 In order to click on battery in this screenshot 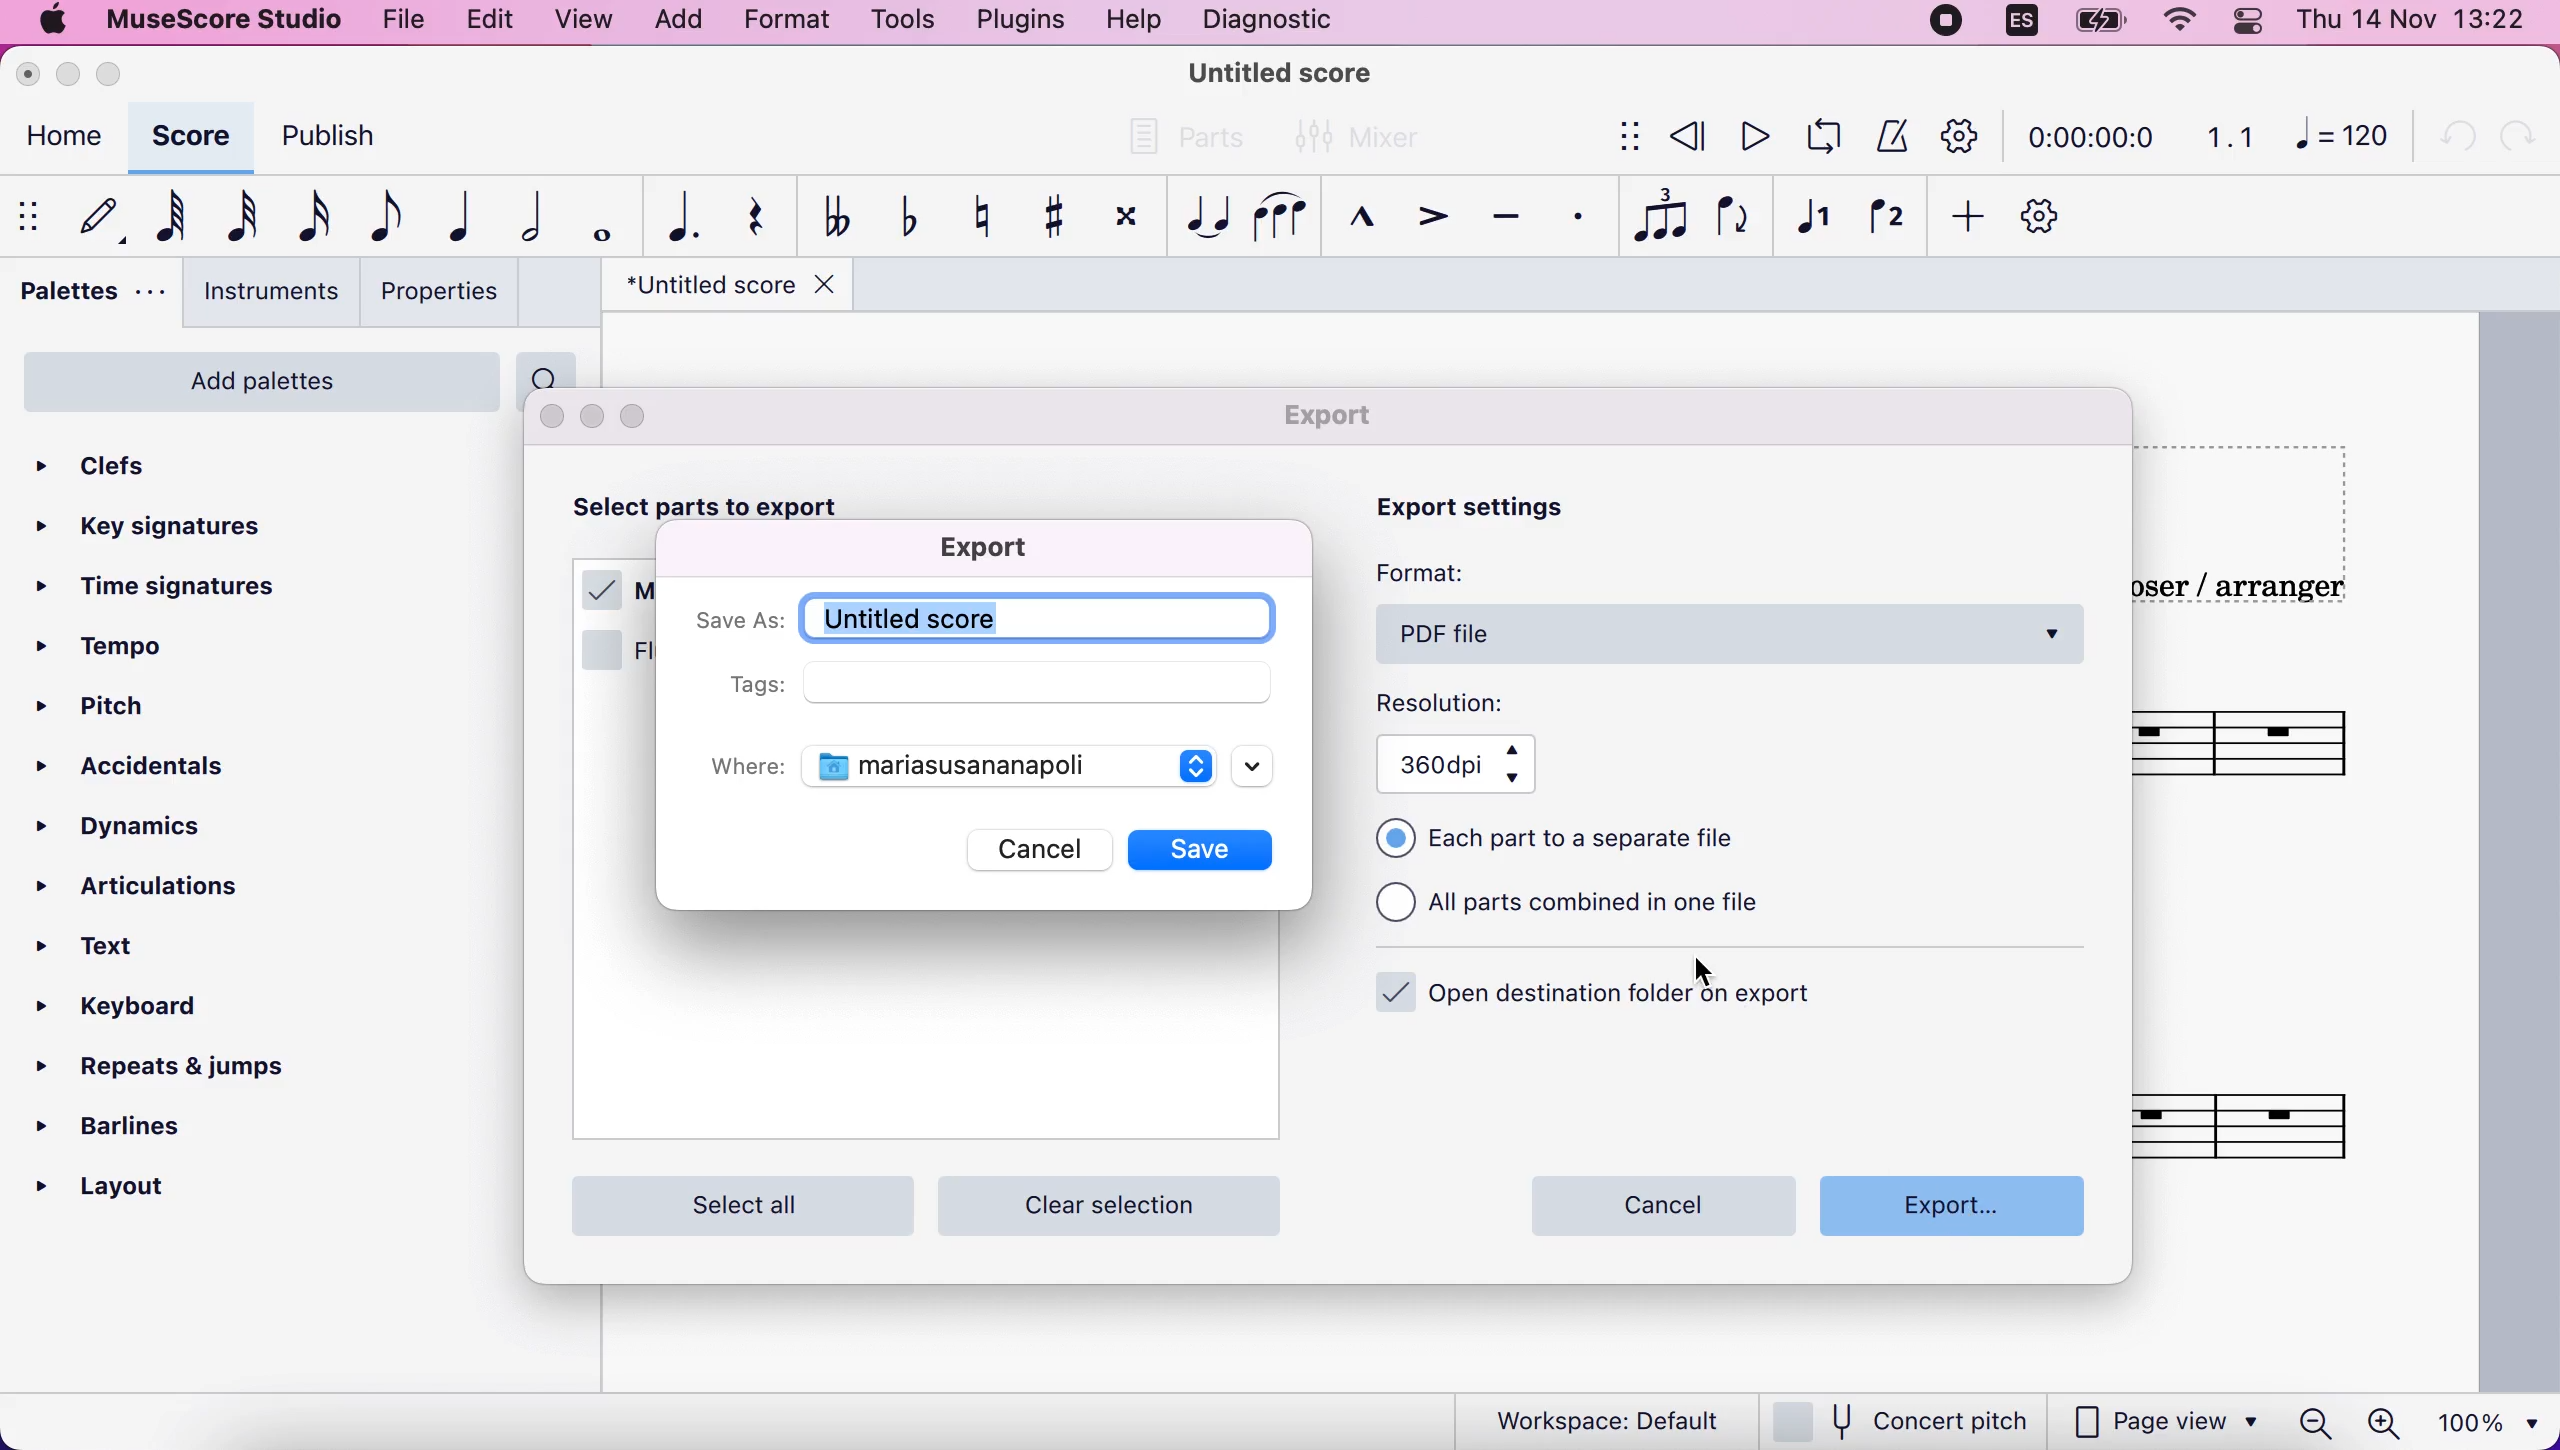, I will do `click(2096, 23)`.